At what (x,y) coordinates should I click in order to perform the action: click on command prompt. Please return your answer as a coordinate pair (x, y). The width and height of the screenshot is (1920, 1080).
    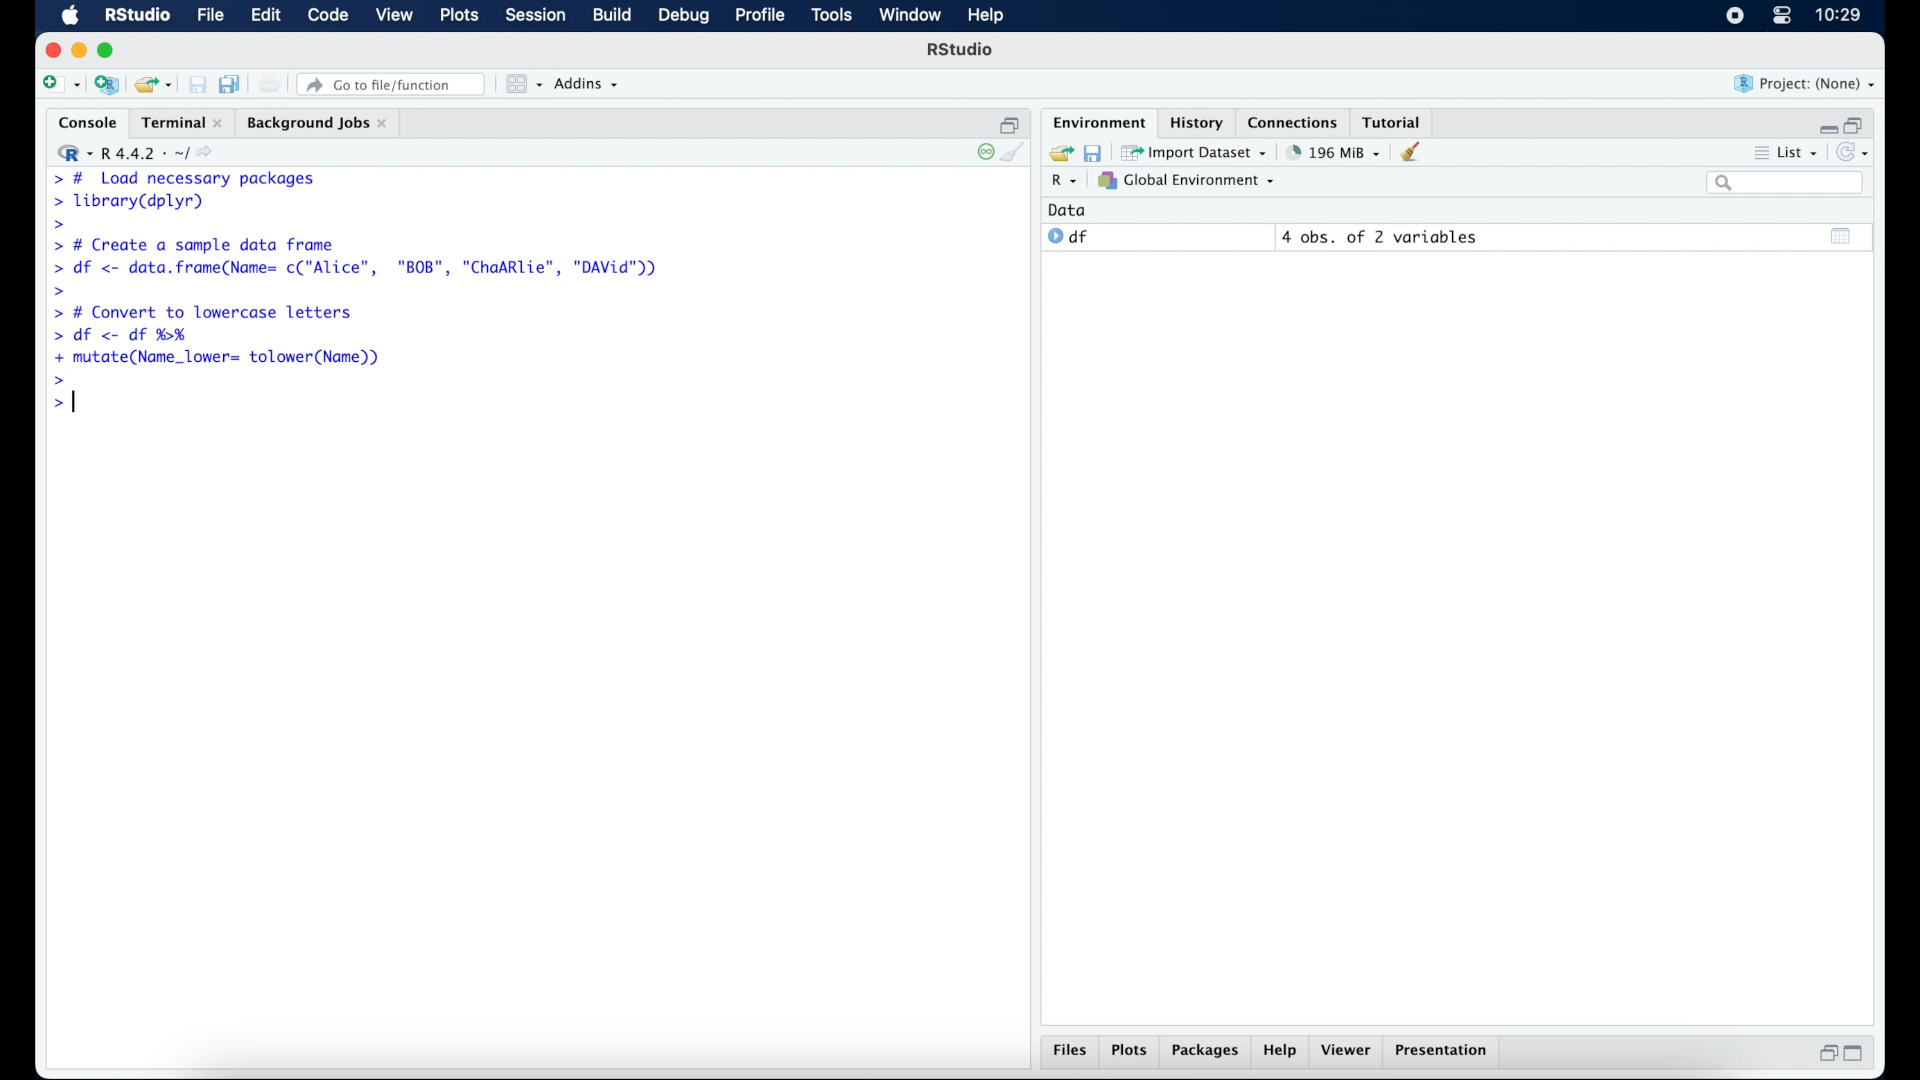
    Looking at the image, I should click on (55, 225).